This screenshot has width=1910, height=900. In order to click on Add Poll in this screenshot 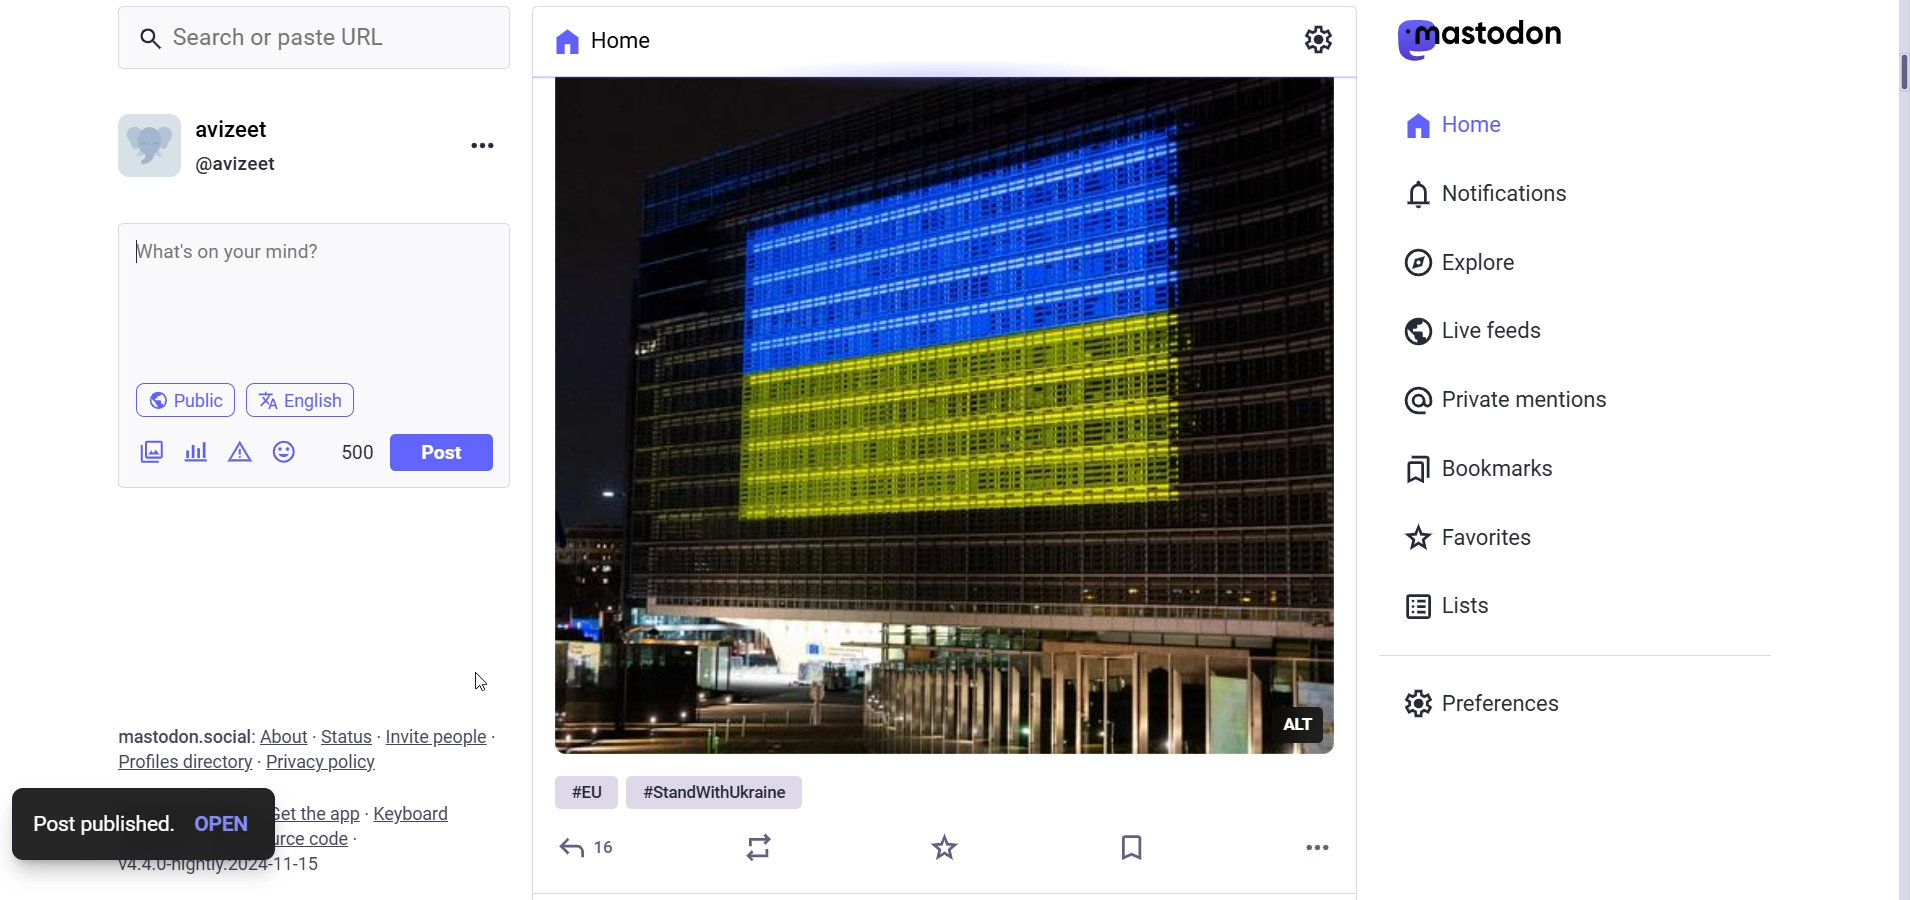, I will do `click(200, 449)`.